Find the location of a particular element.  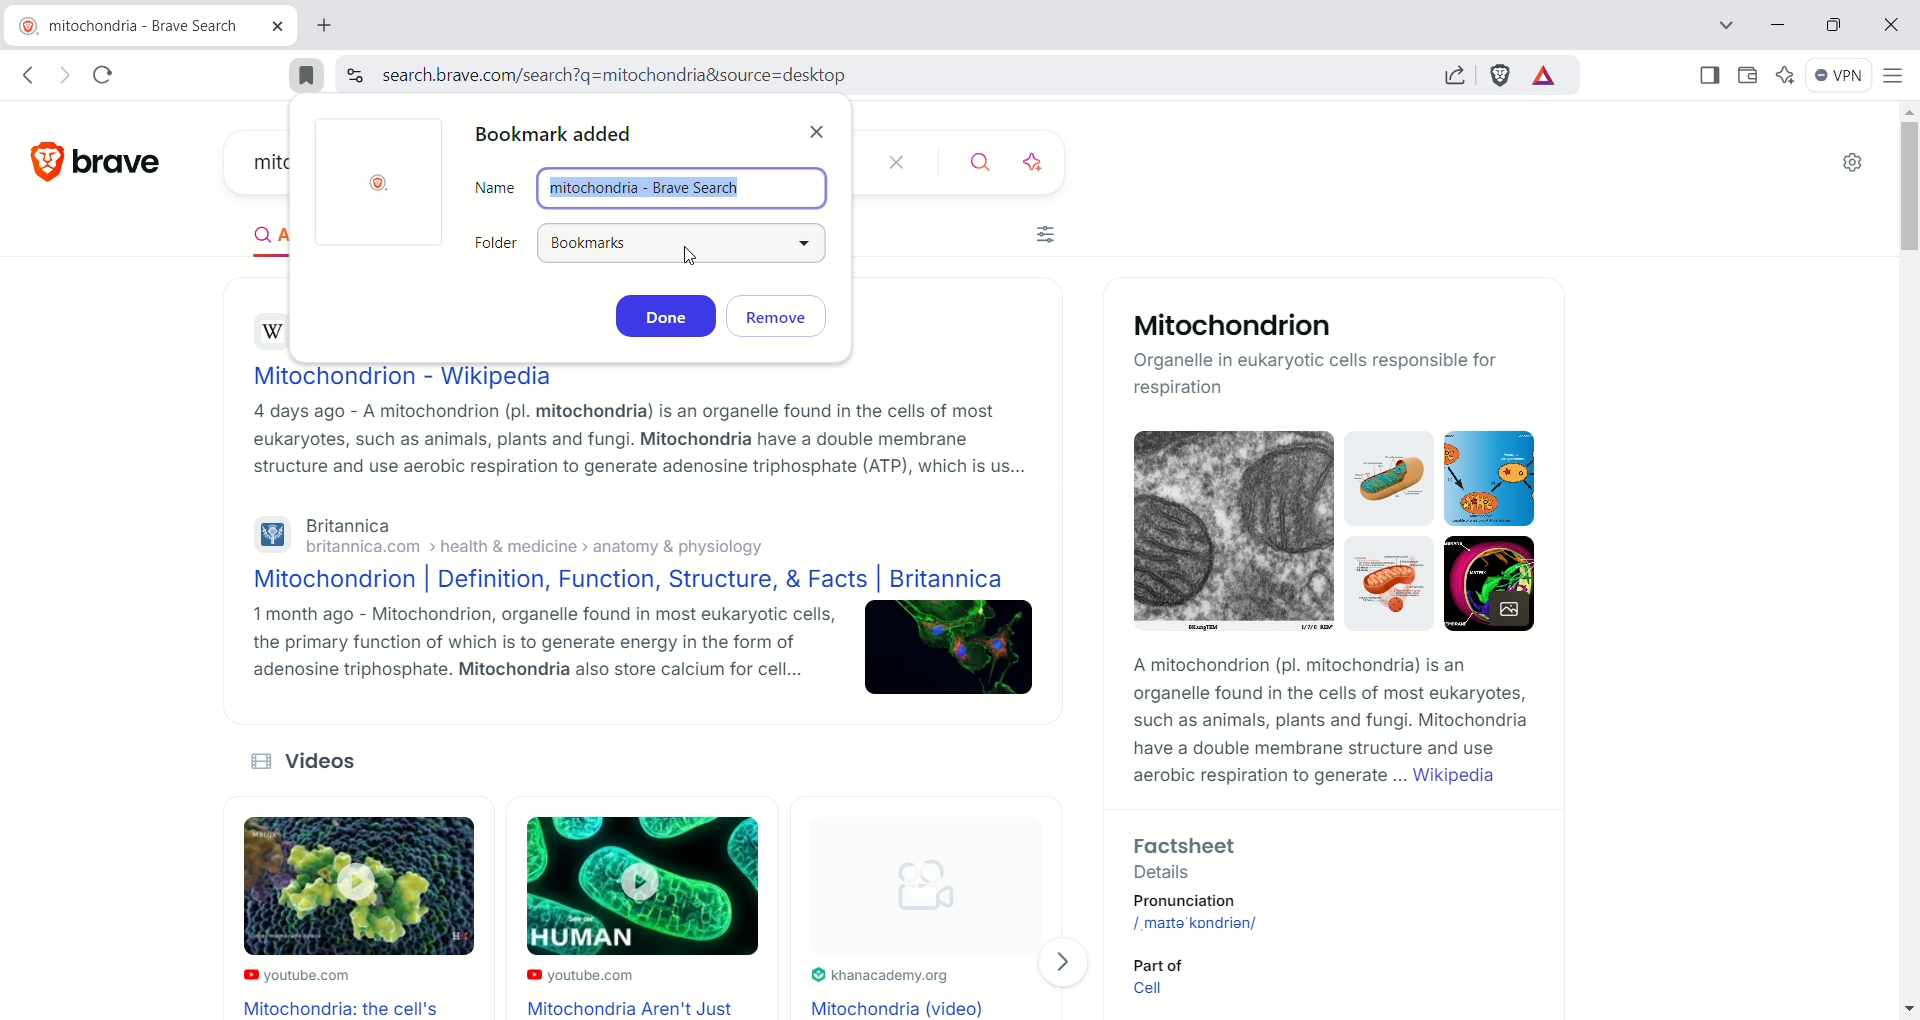

brave shield is located at coordinates (1503, 73).